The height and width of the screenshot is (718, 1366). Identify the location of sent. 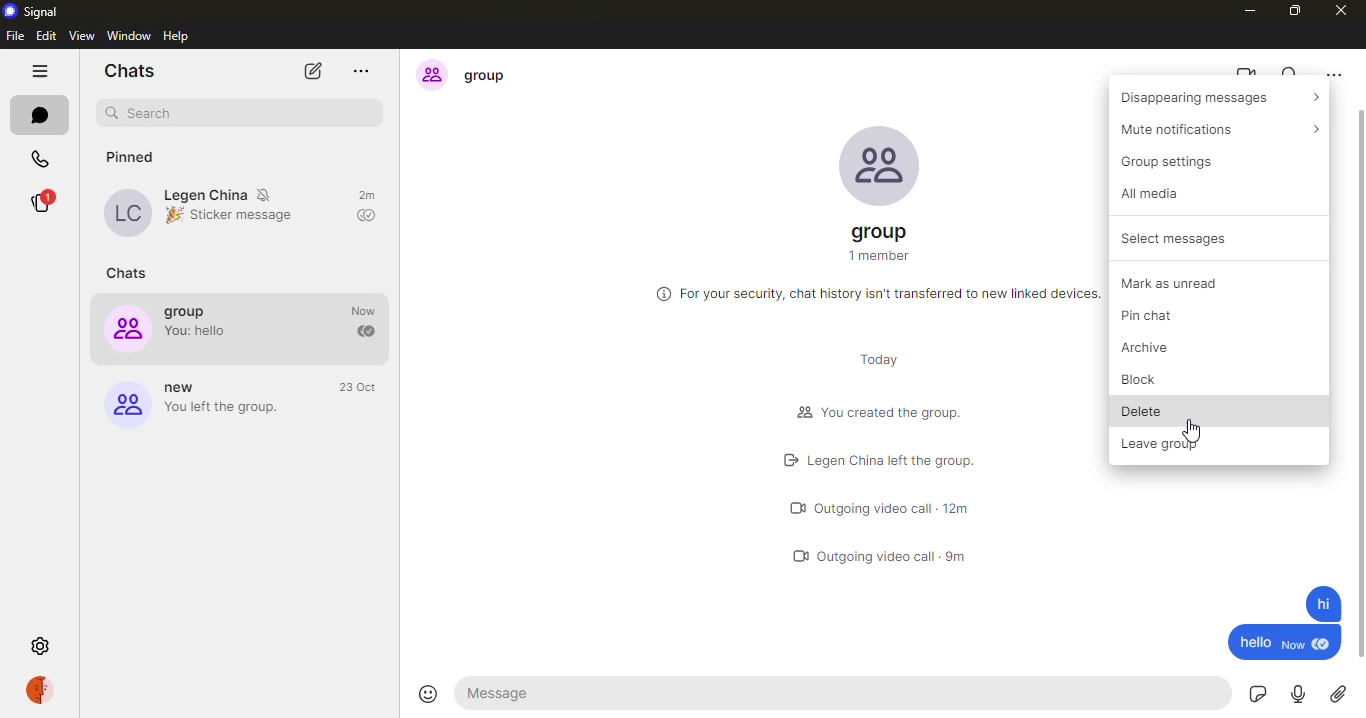
(365, 332).